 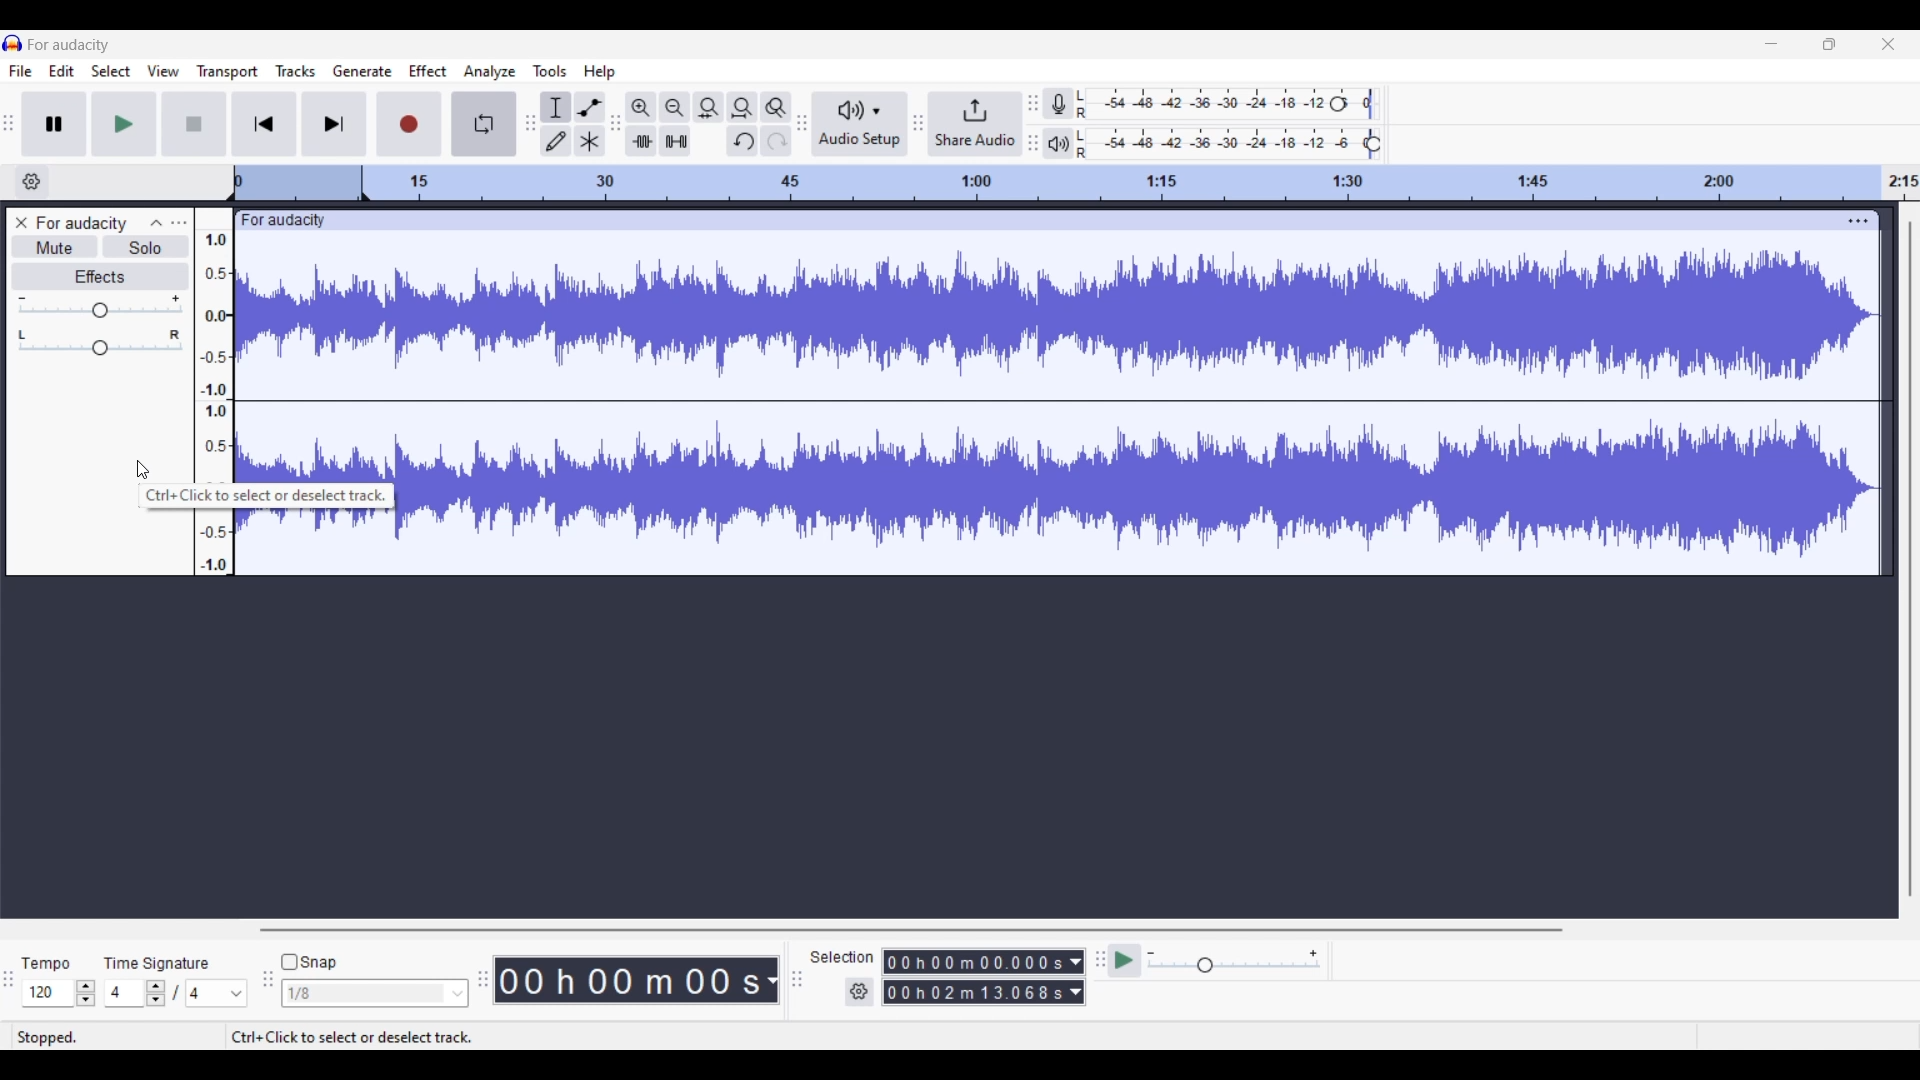 What do you see at coordinates (410, 124) in the screenshot?
I see `Record/Record new track` at bounding box center [410, 124].